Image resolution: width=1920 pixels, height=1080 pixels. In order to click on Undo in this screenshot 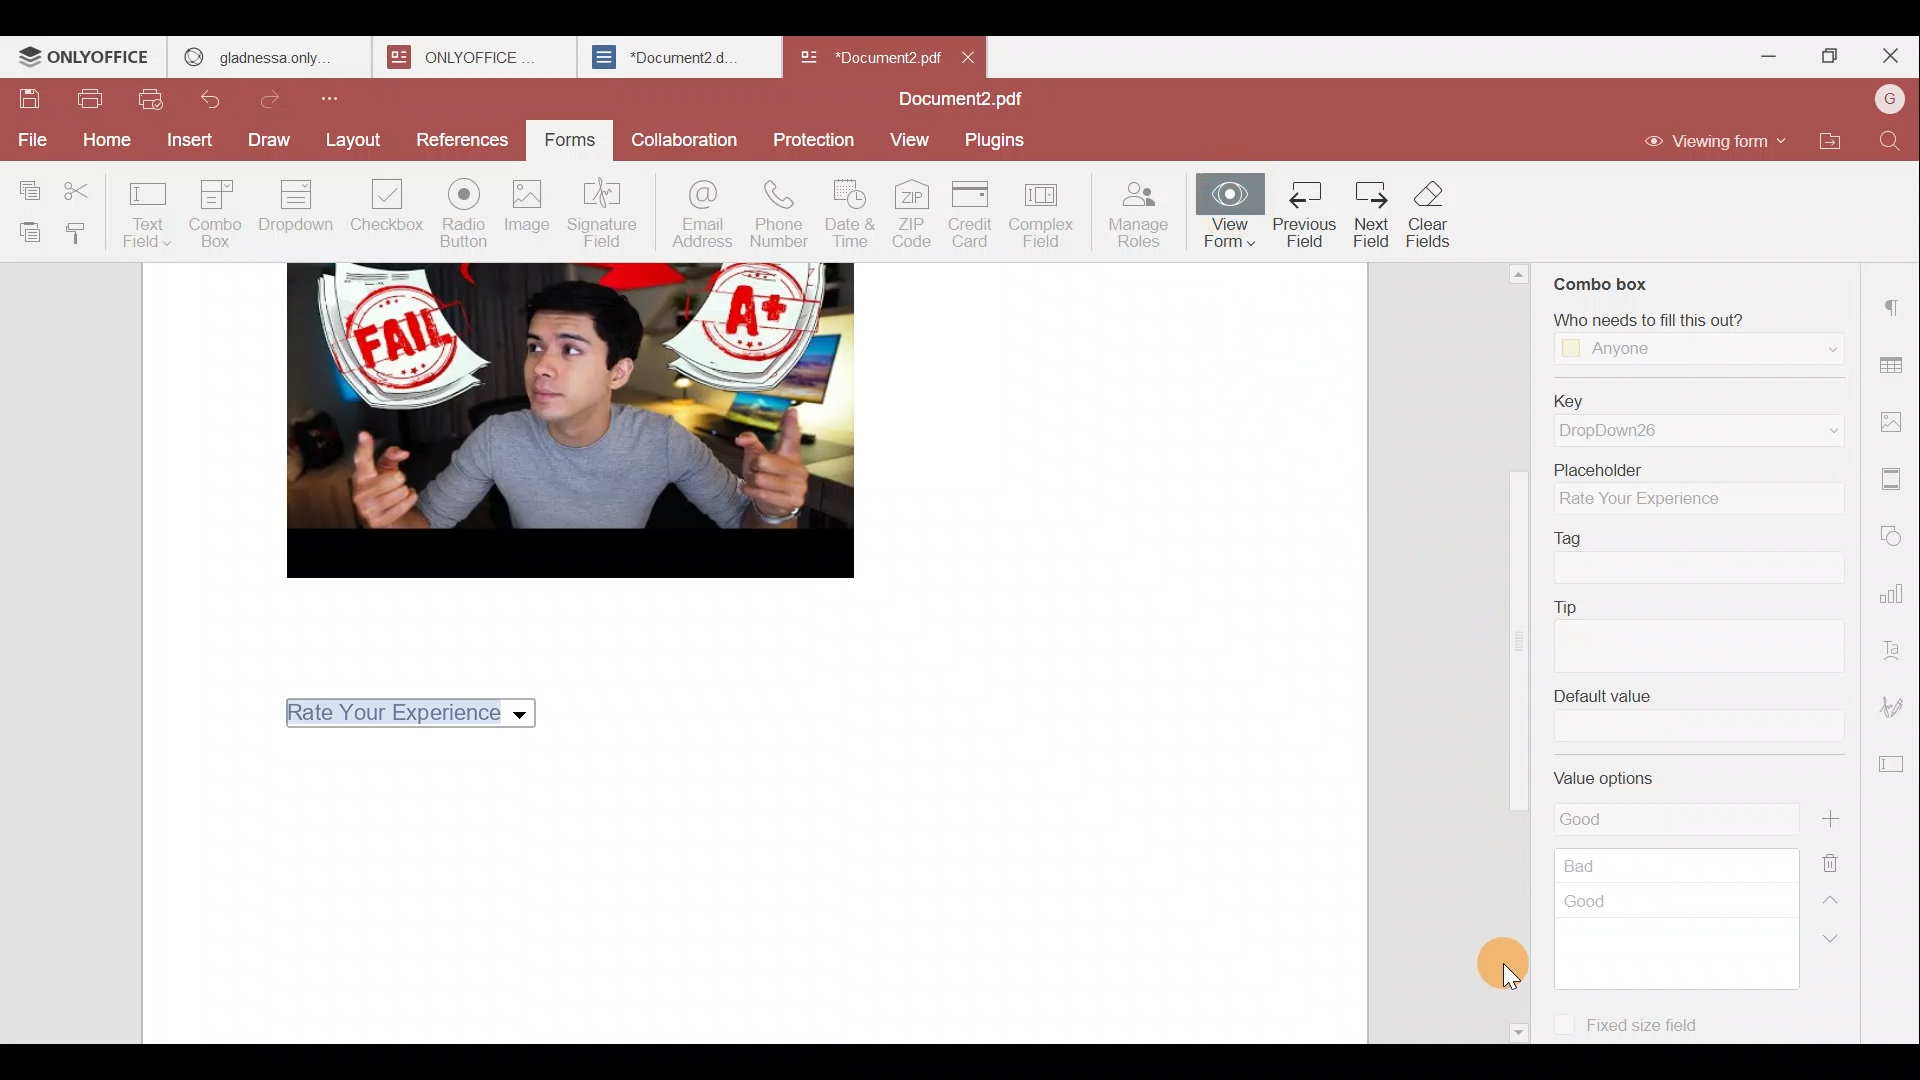, I will do `click(216, 99)`.